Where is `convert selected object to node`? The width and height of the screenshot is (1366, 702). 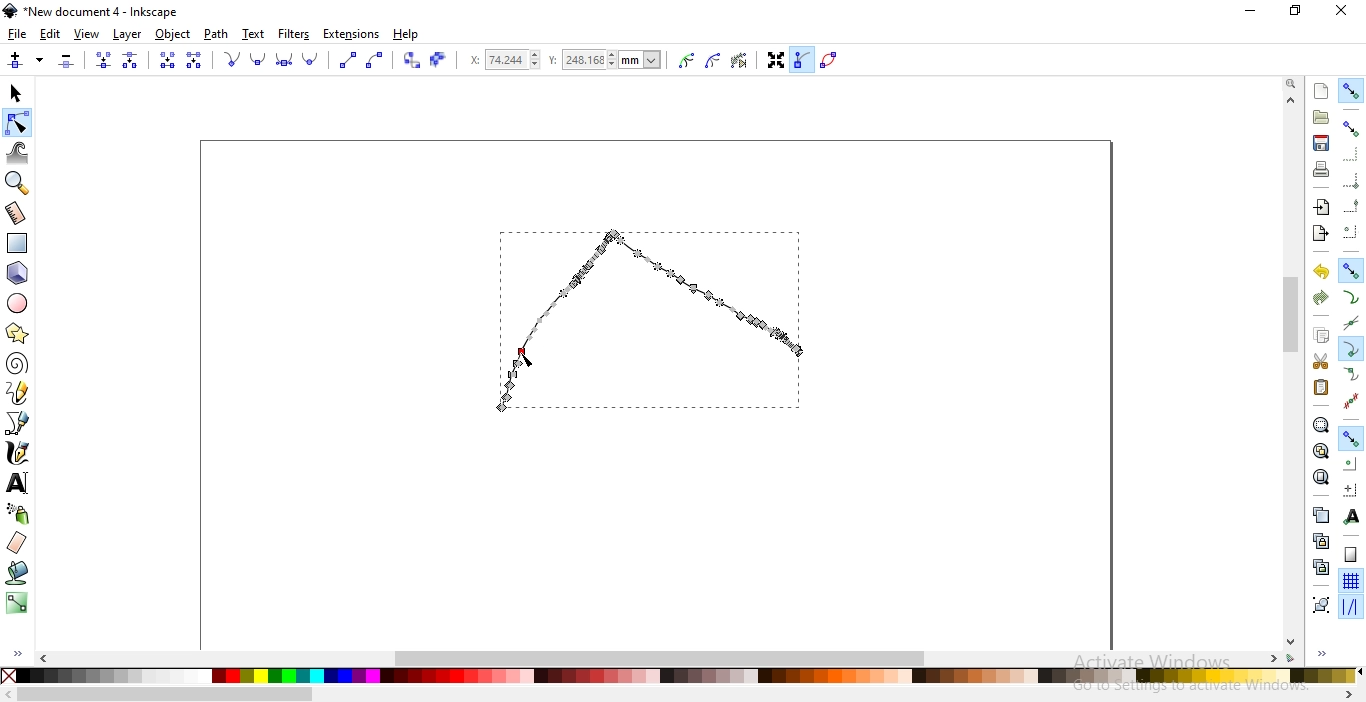 convert selected object to node is located at coordinates (410, 61).